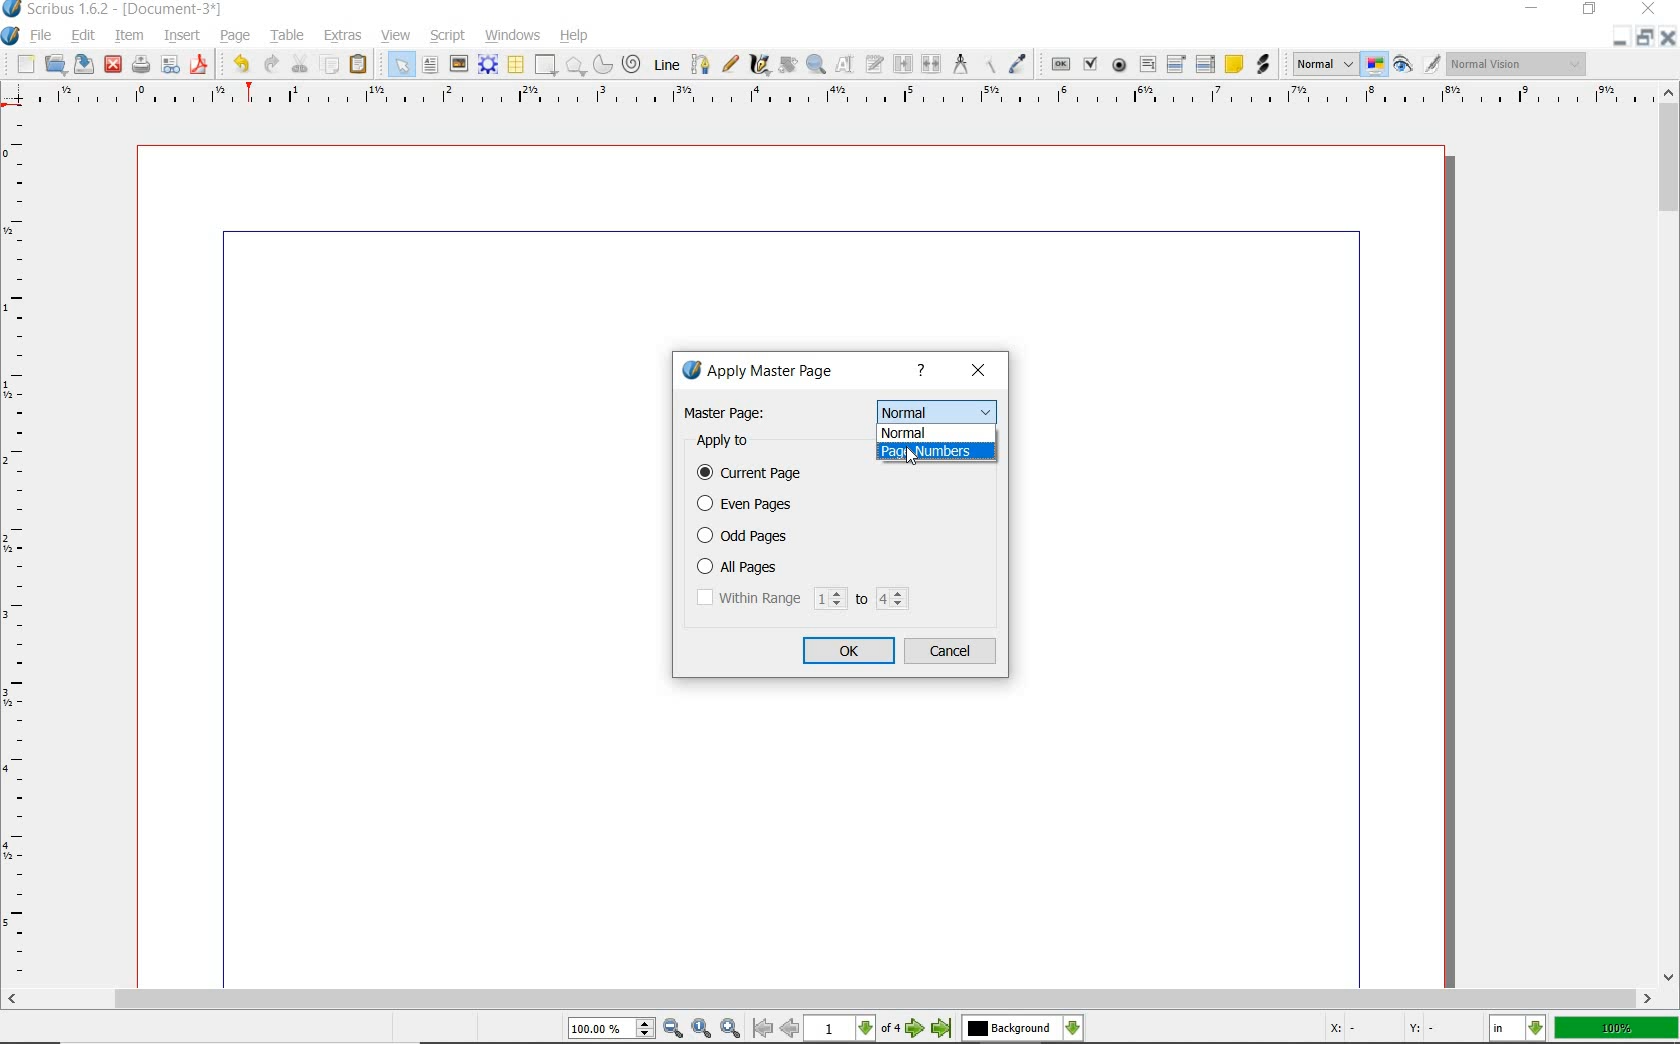  I want to click on Vertical Margin, so click(22, 550).